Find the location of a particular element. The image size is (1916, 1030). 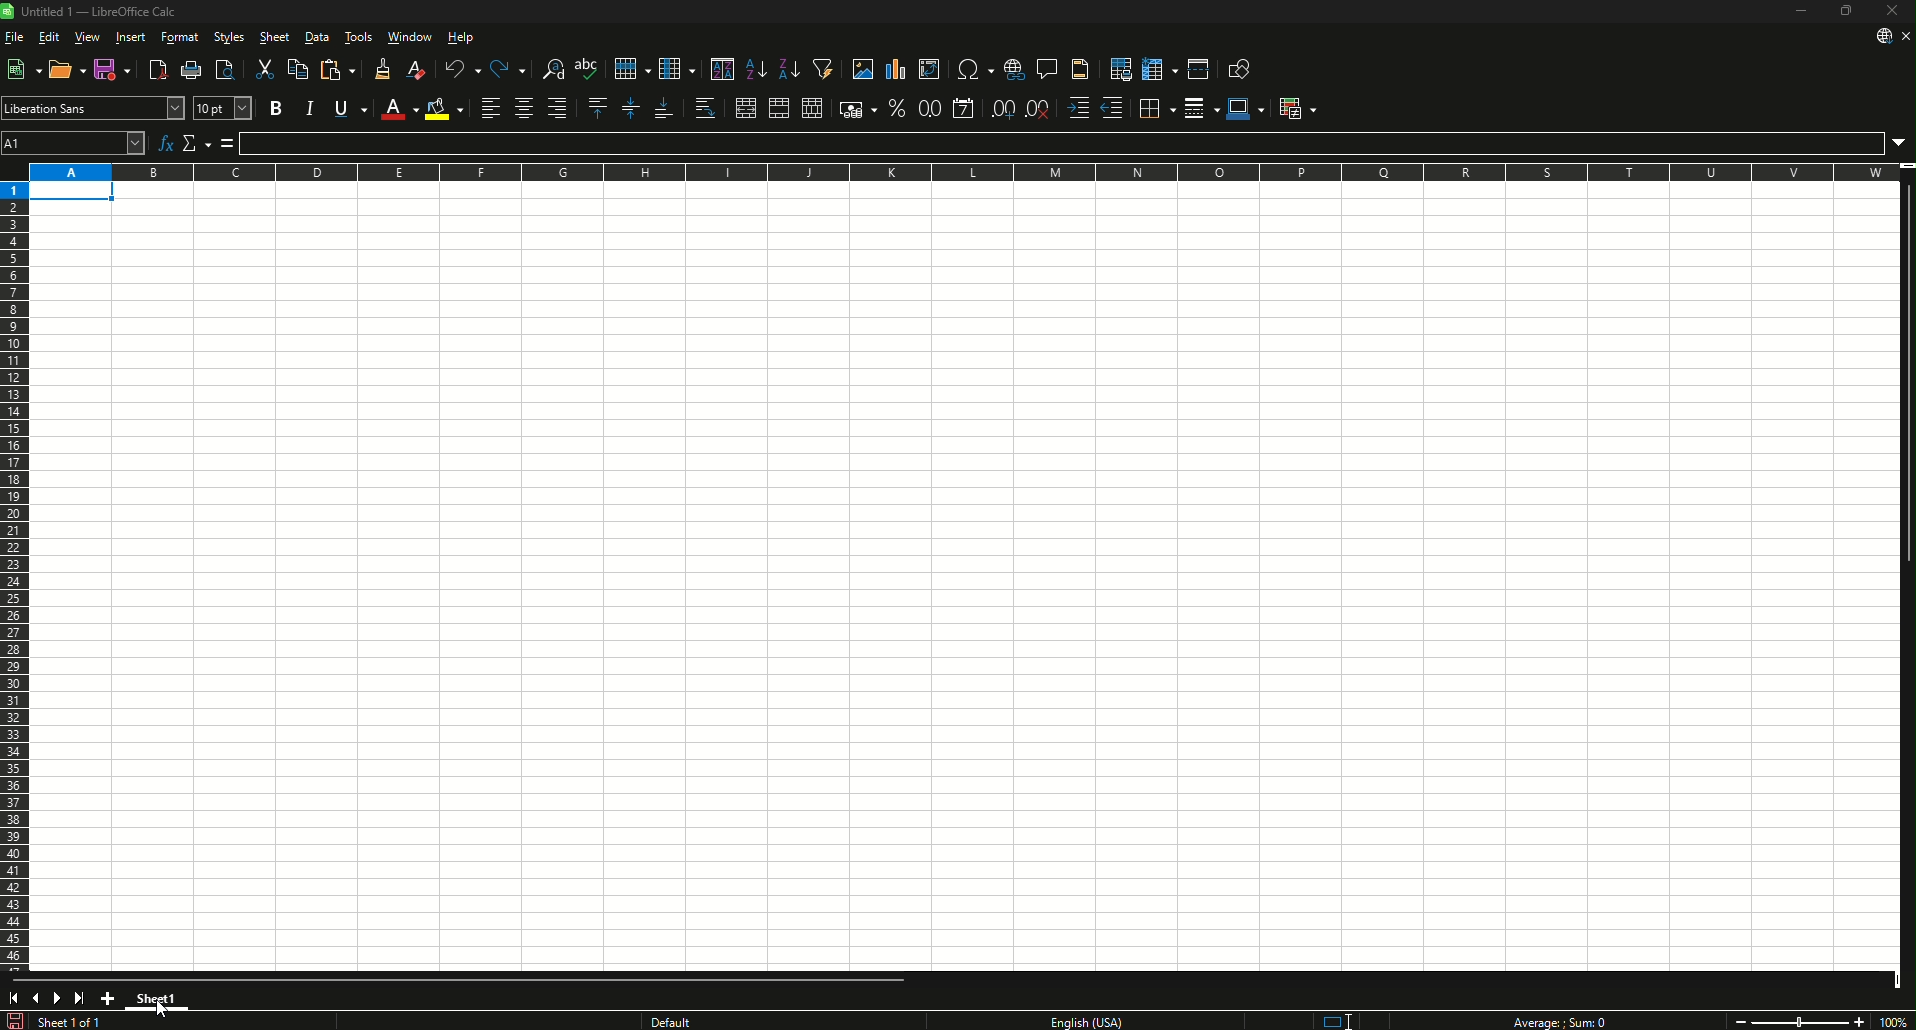

Insert Hyperlink is located at coordinates (1014, 69).